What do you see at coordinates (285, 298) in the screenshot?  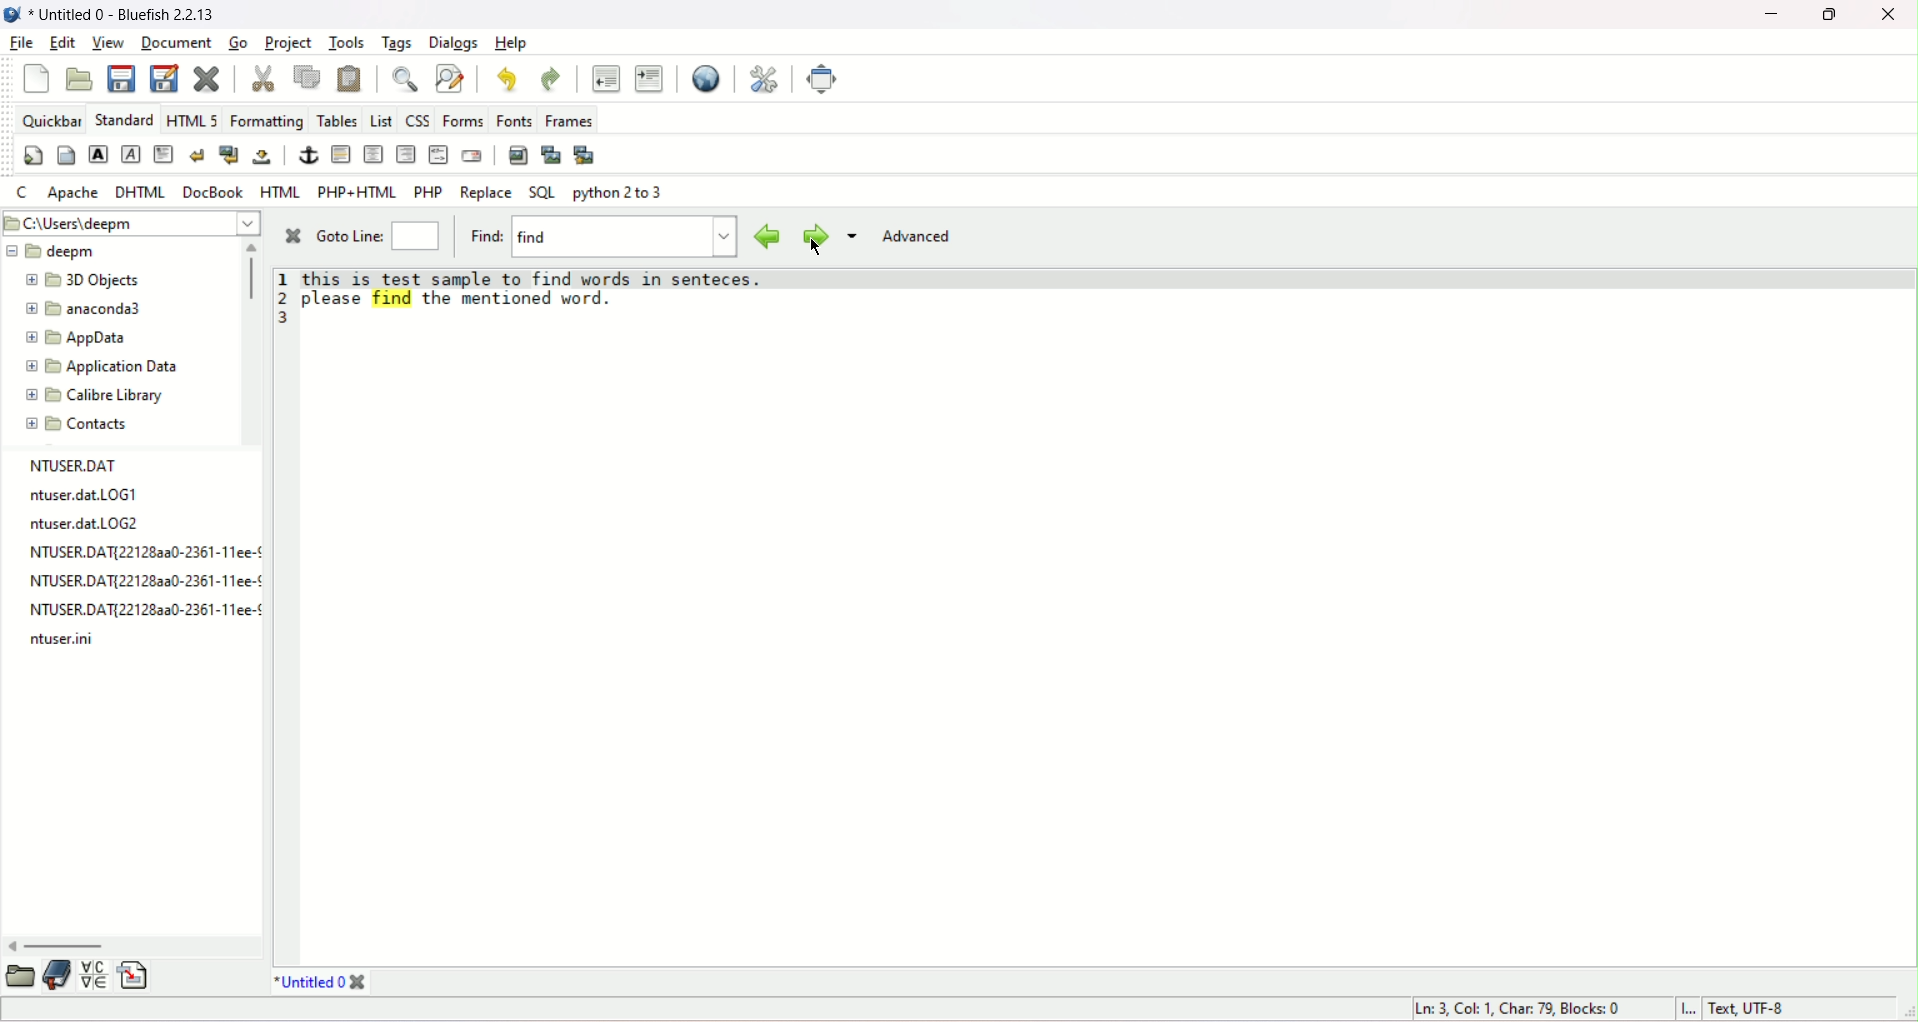 I see `line number` at bounding box center [285, 298].